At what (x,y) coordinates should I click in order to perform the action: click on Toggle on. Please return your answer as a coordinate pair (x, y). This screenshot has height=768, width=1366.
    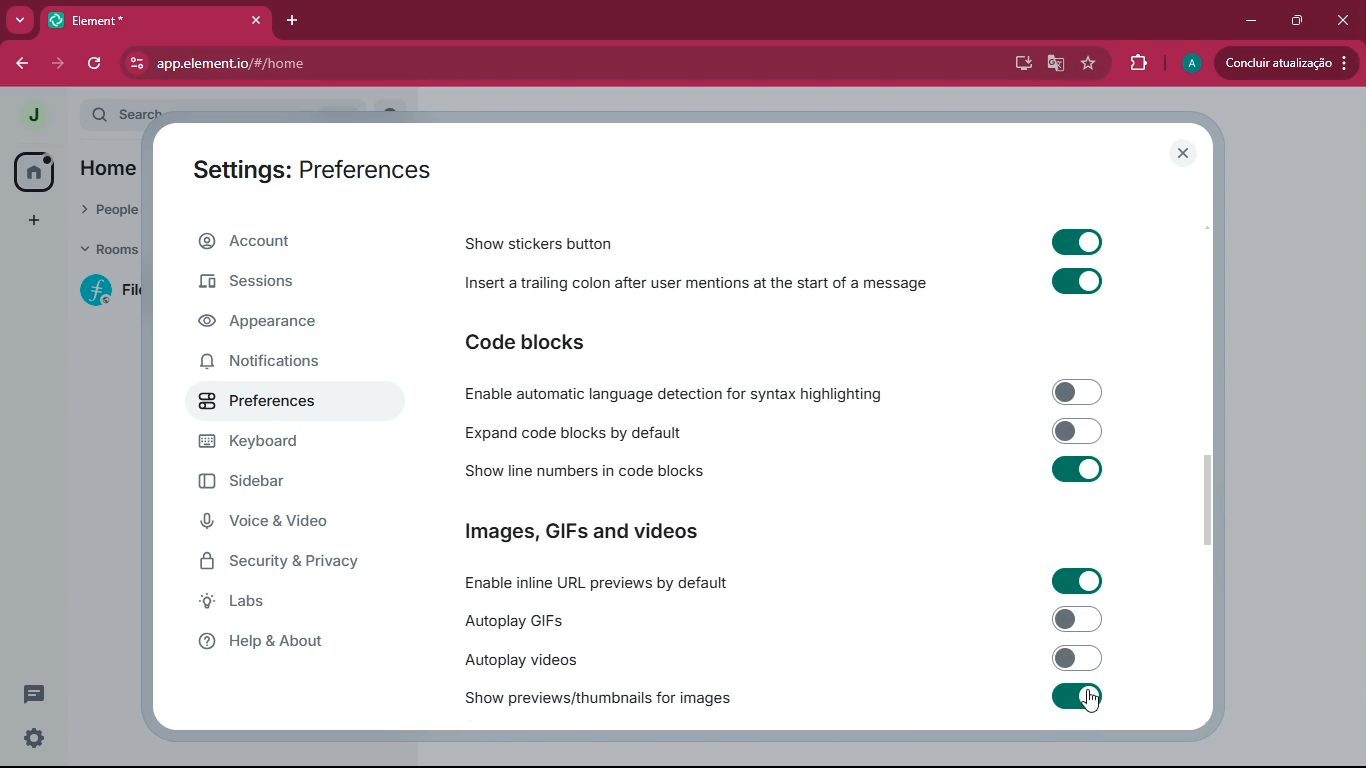
    Looking at the image, I should click on (1077, 471).